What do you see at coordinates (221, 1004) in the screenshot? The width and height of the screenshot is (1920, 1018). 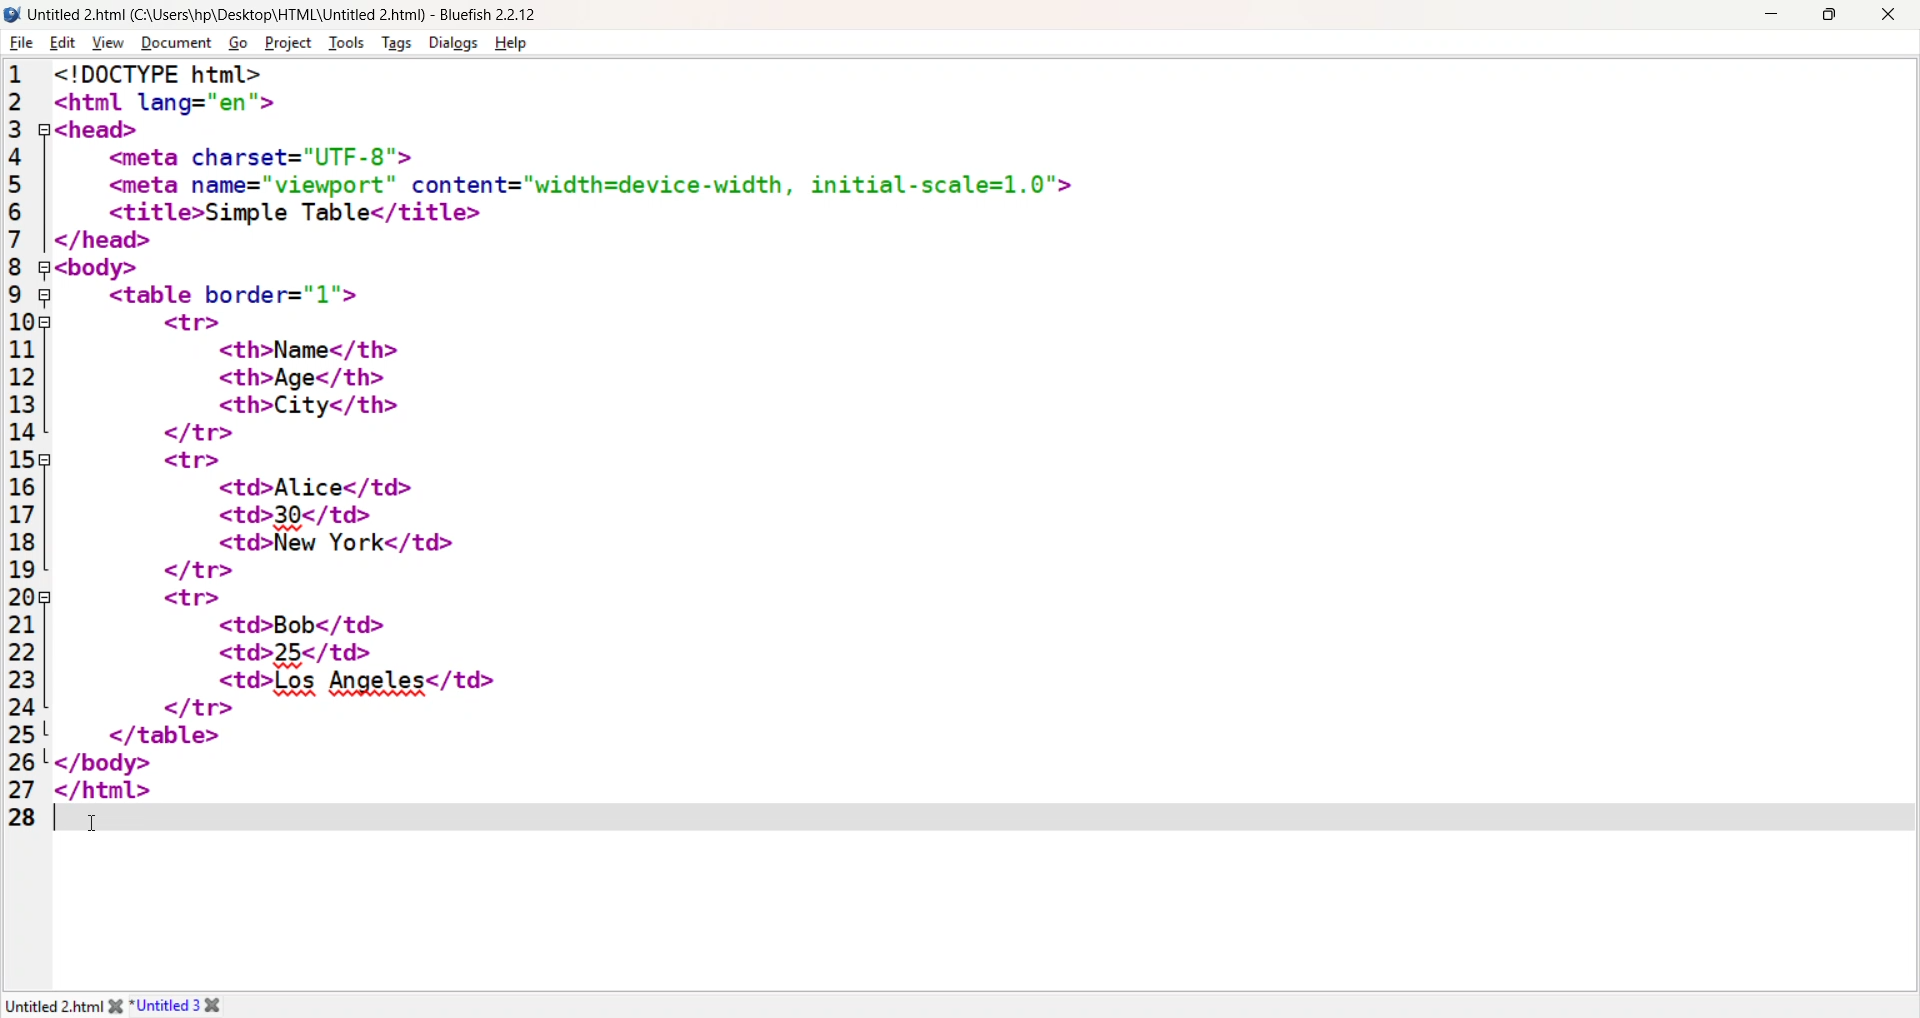 I see `close file 2` at bounding box center [221, 1004].